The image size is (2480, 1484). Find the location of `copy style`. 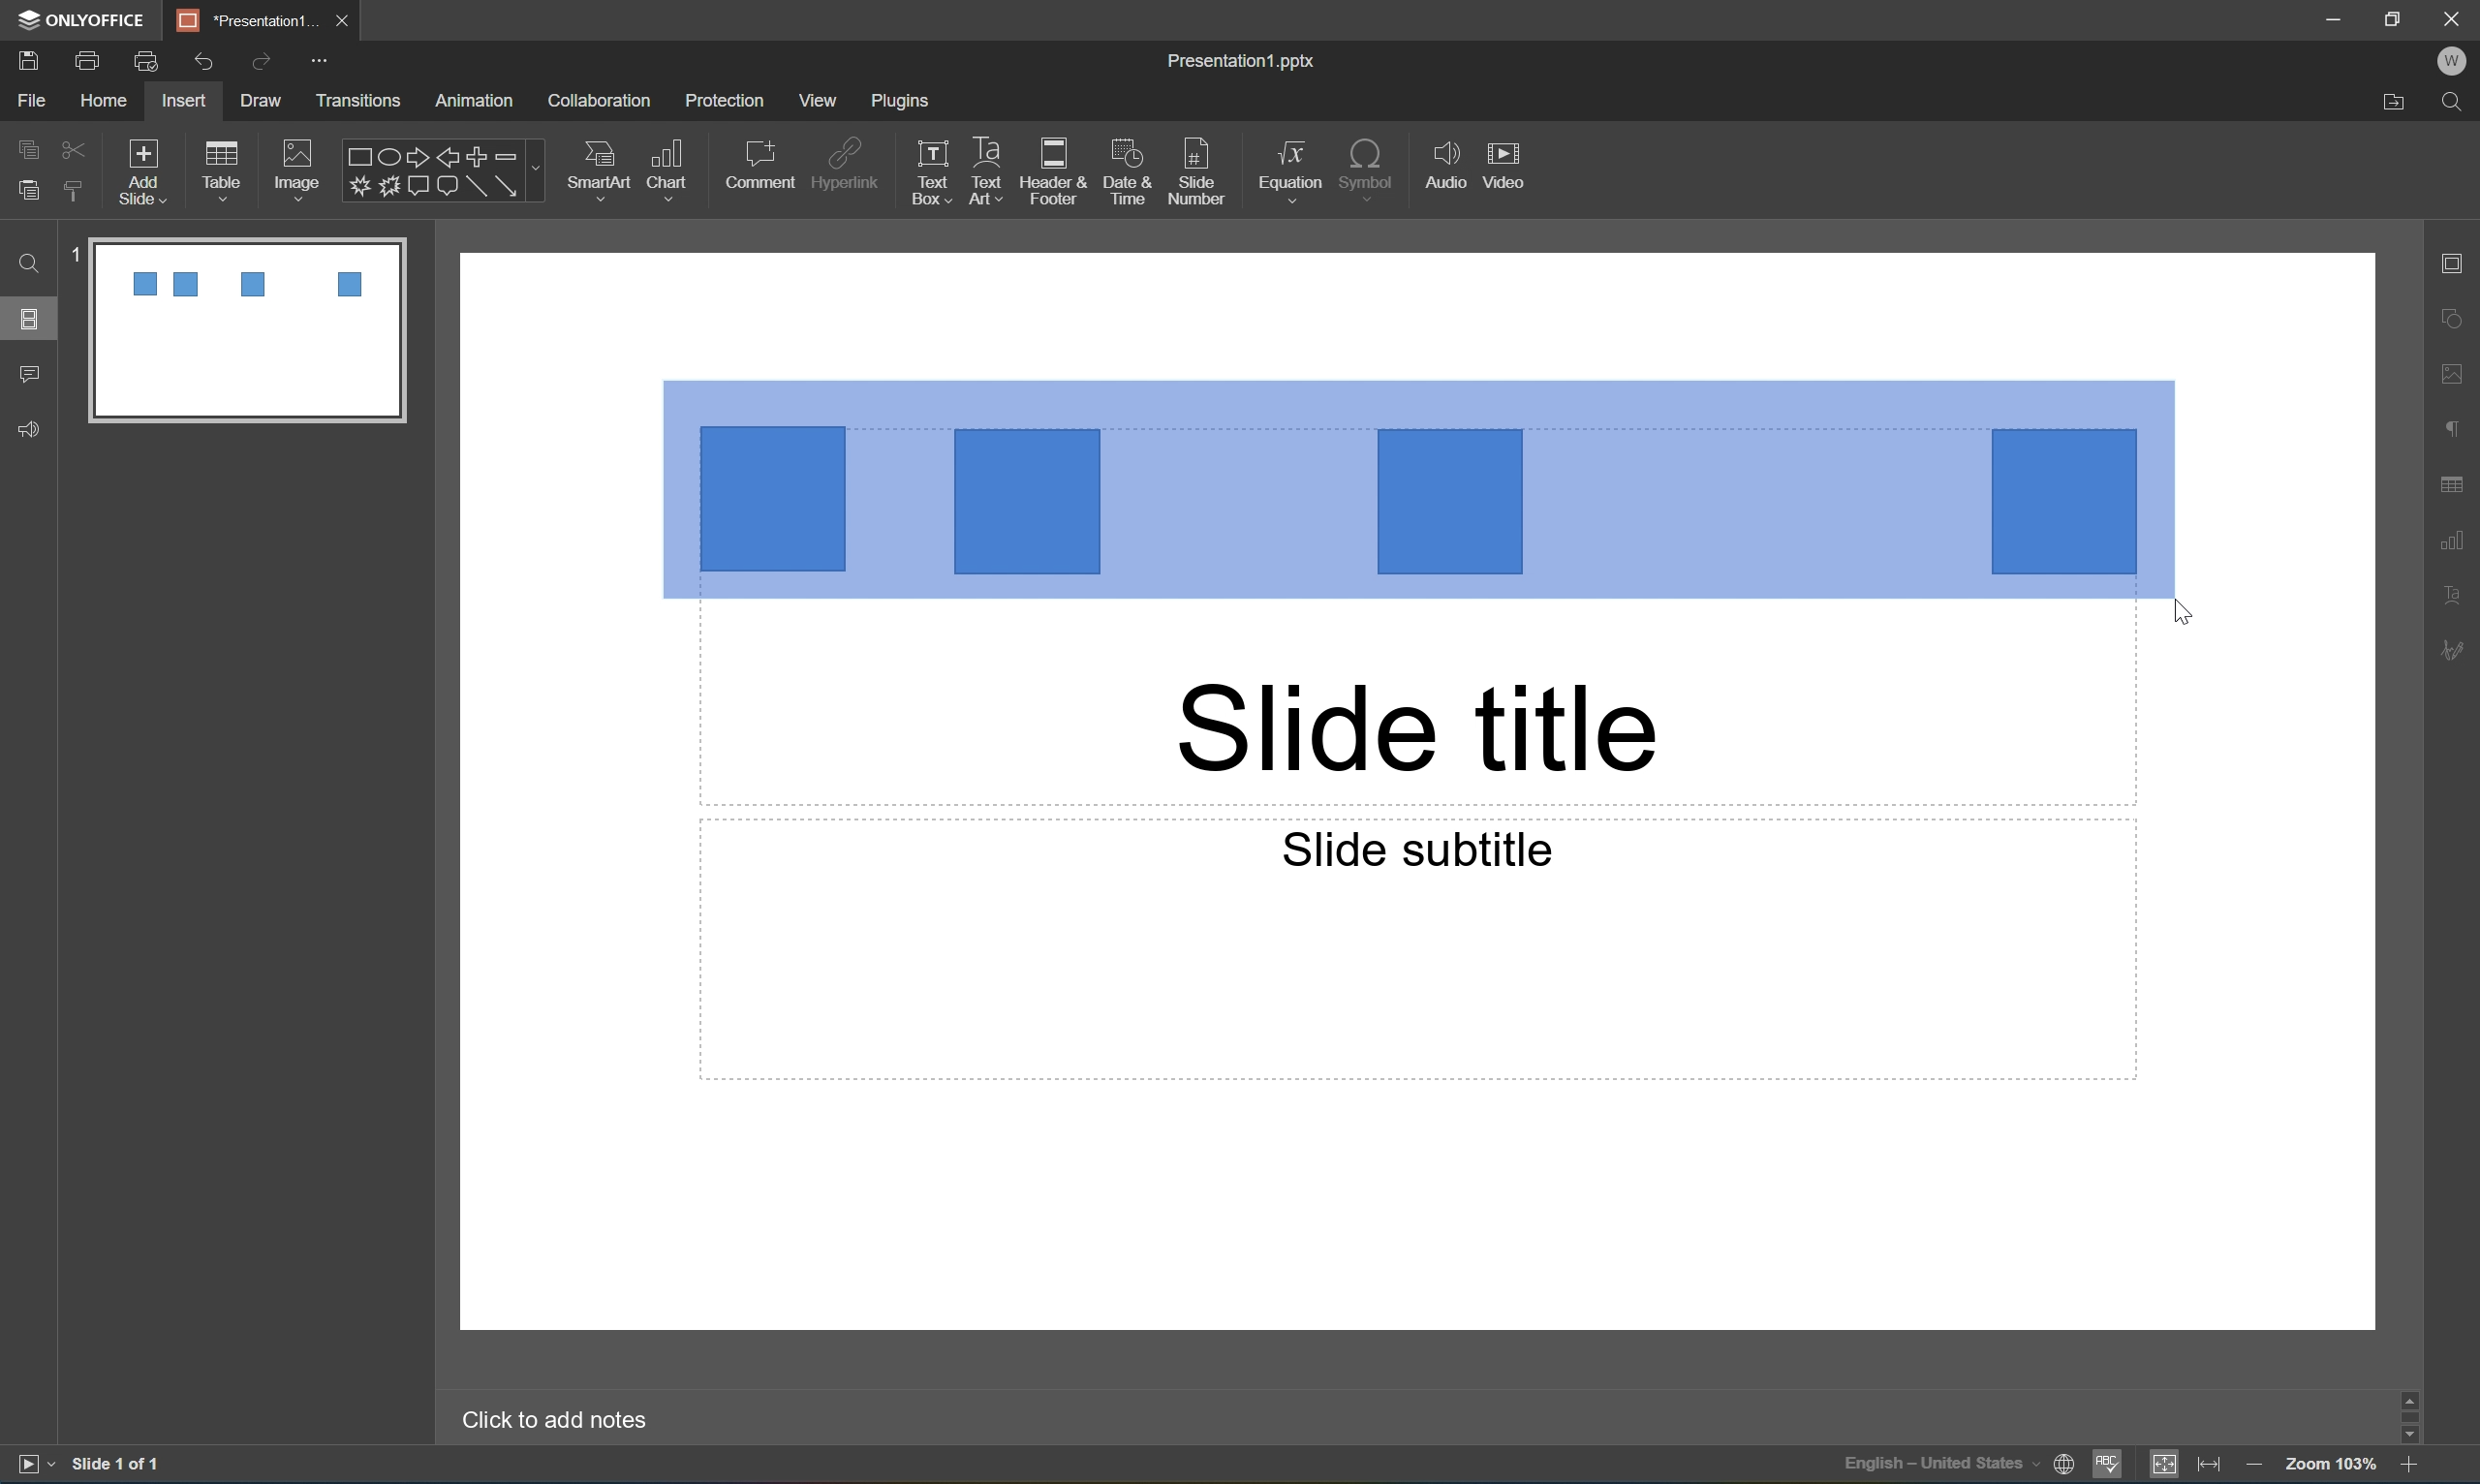

copy style is located at coordinates (75, 191).